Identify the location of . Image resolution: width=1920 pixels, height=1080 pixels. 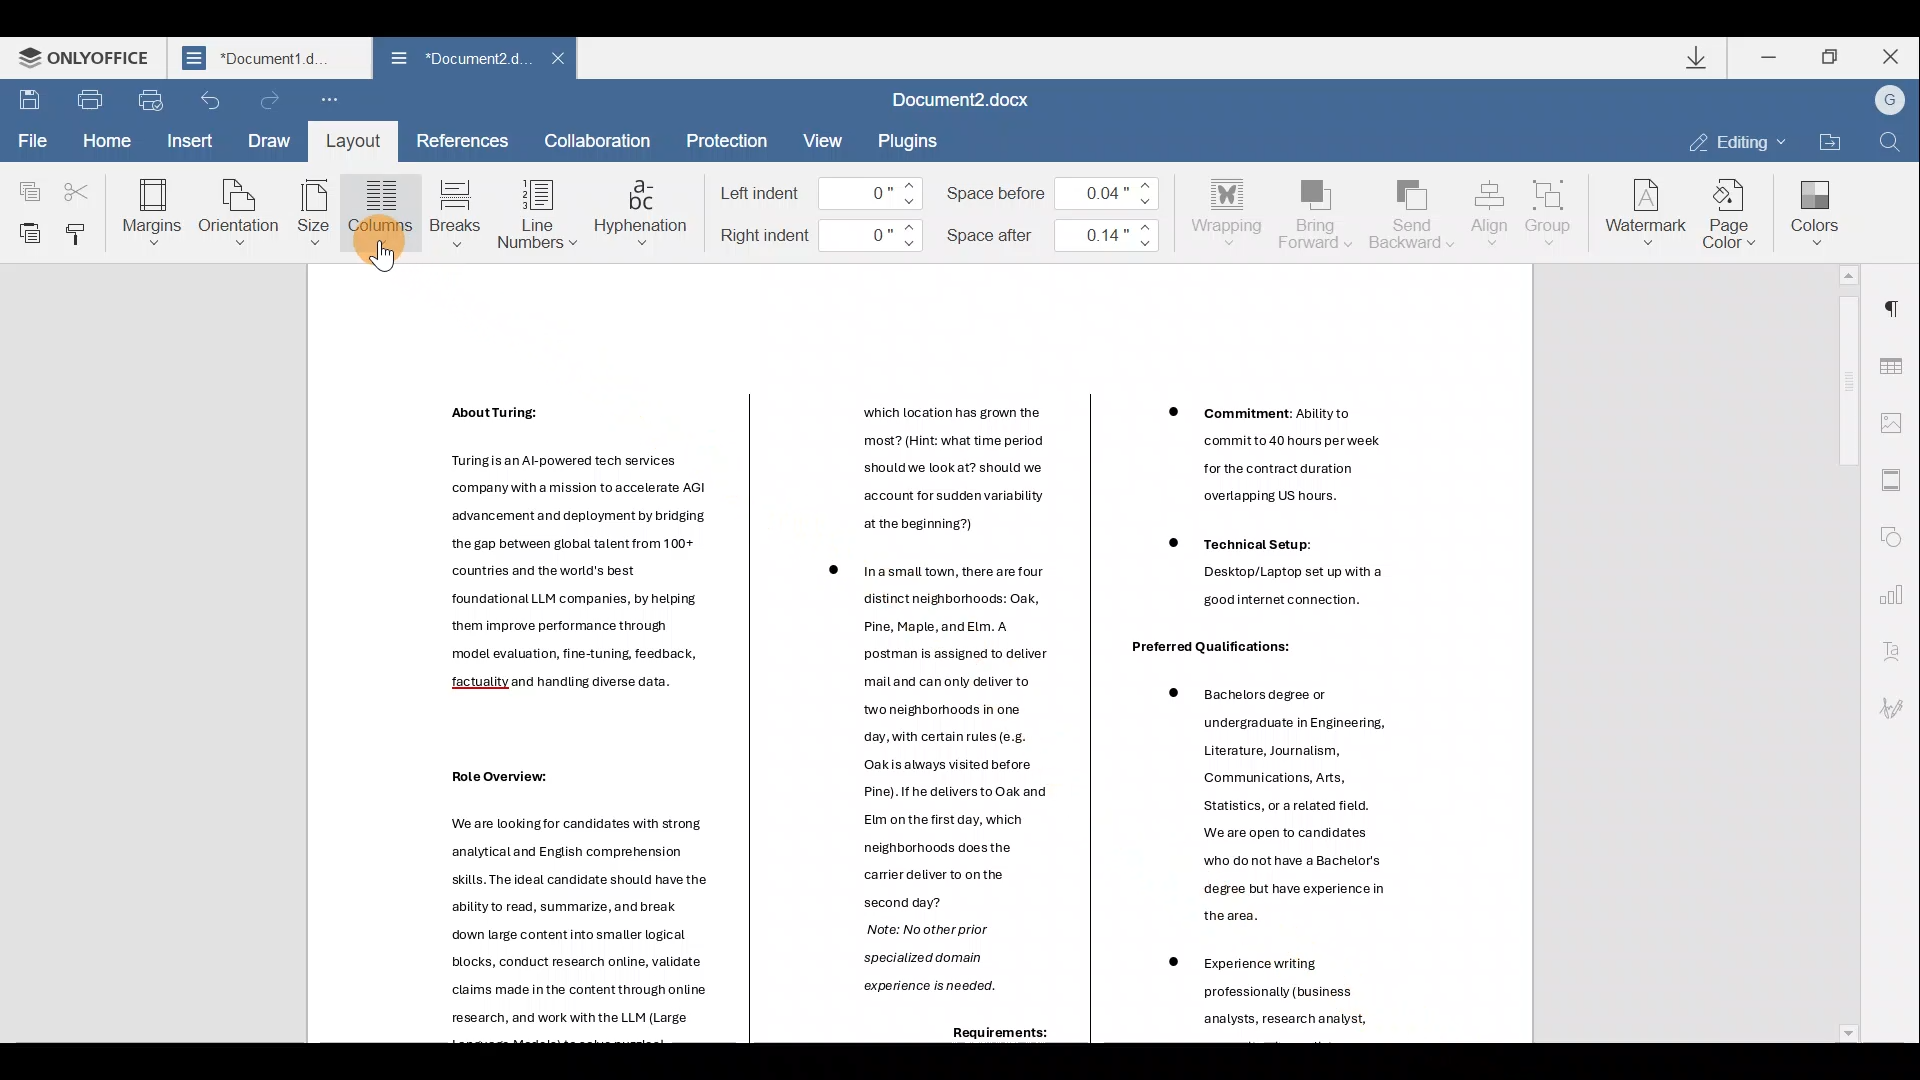
(1261, 452).